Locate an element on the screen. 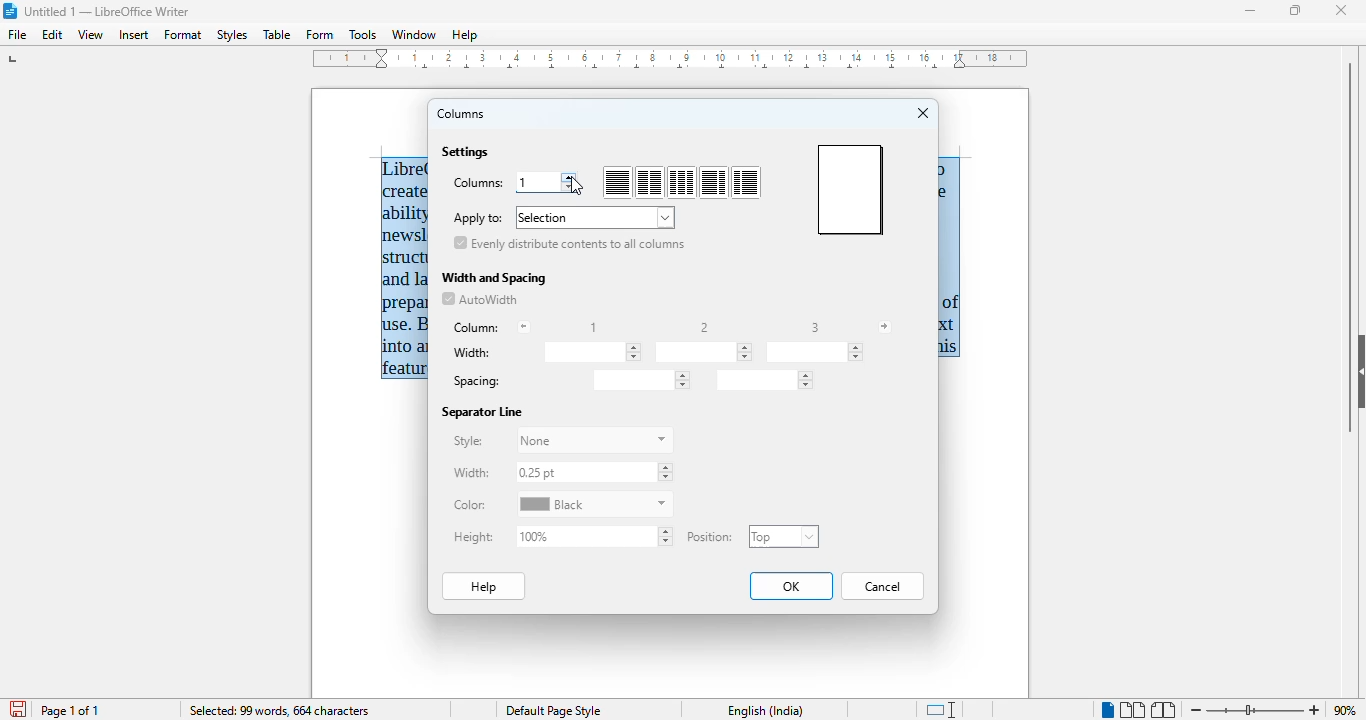 Image resolution: width=1366 pixels, height=720 pixels. 1 is located at coordinates (594, 328).